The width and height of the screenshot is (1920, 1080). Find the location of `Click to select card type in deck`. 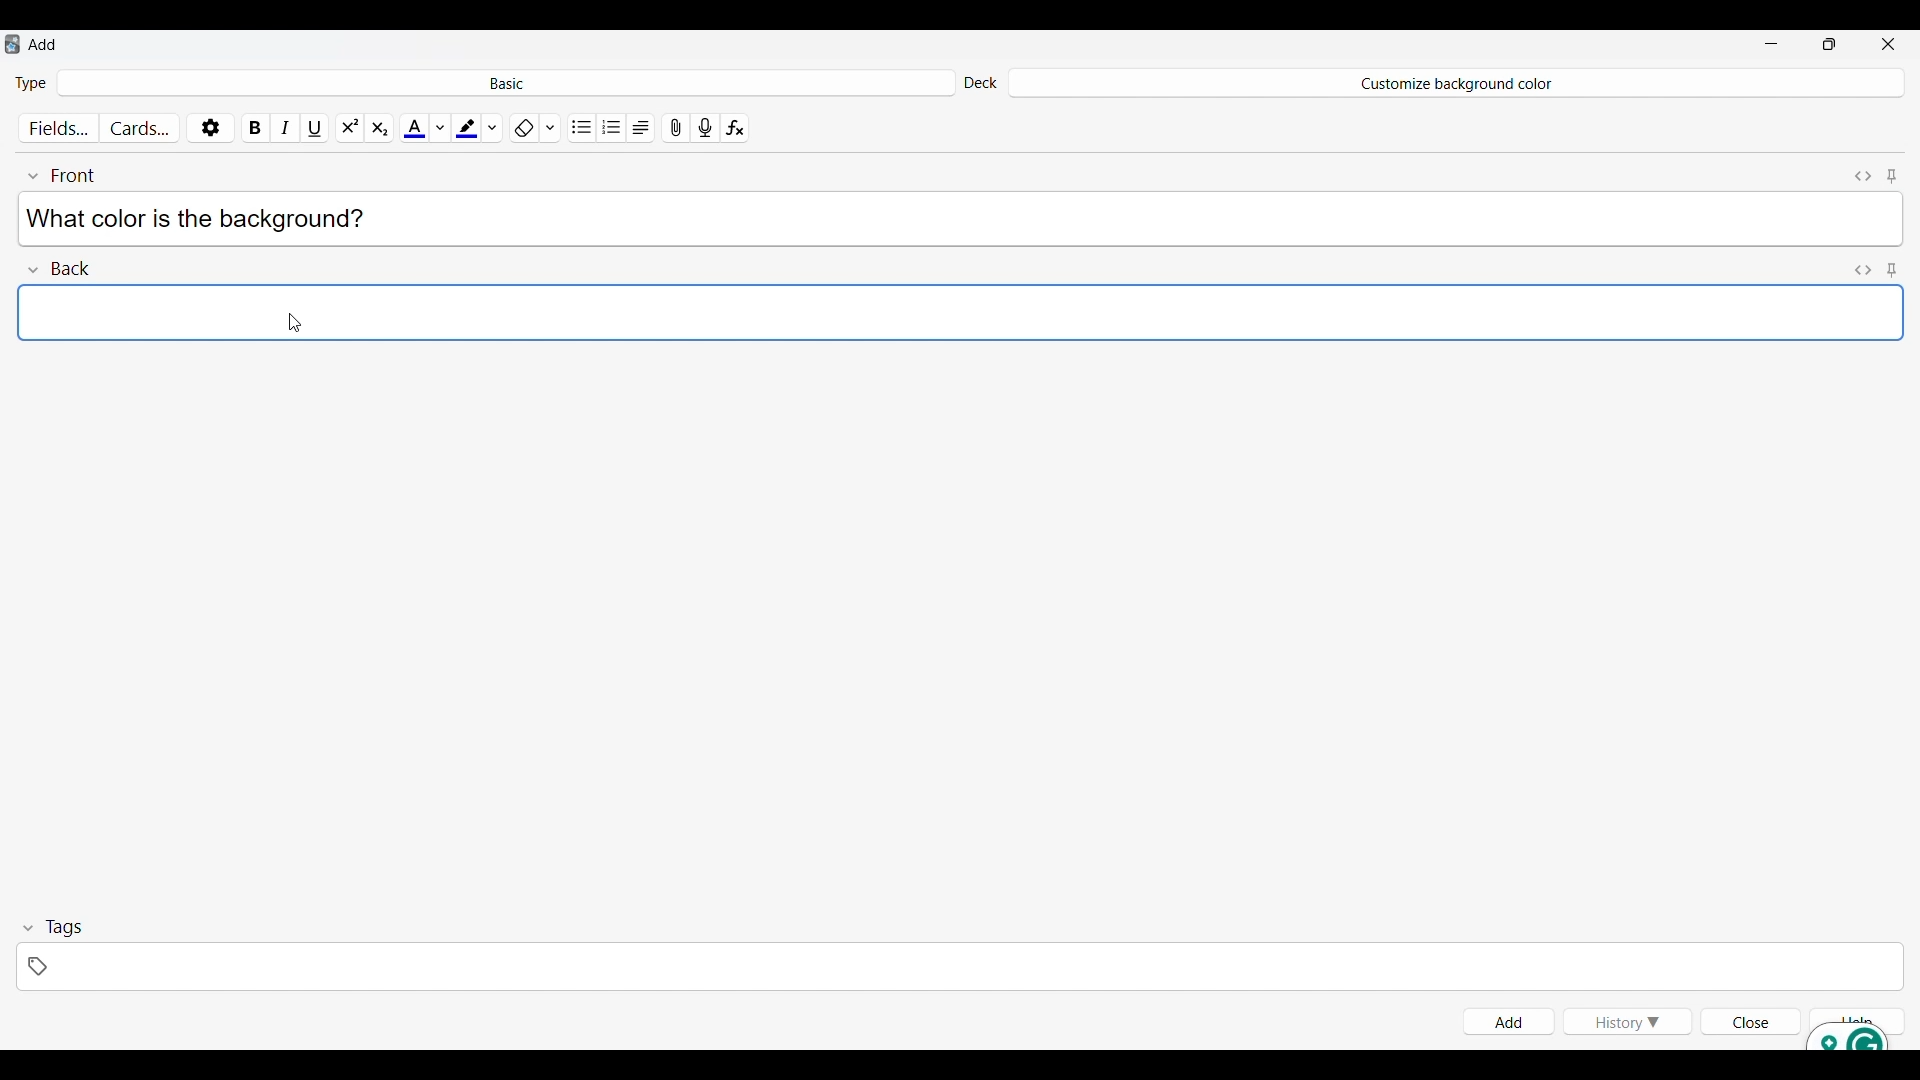

Click to select card type in deck is located at coordinates (506, 81).